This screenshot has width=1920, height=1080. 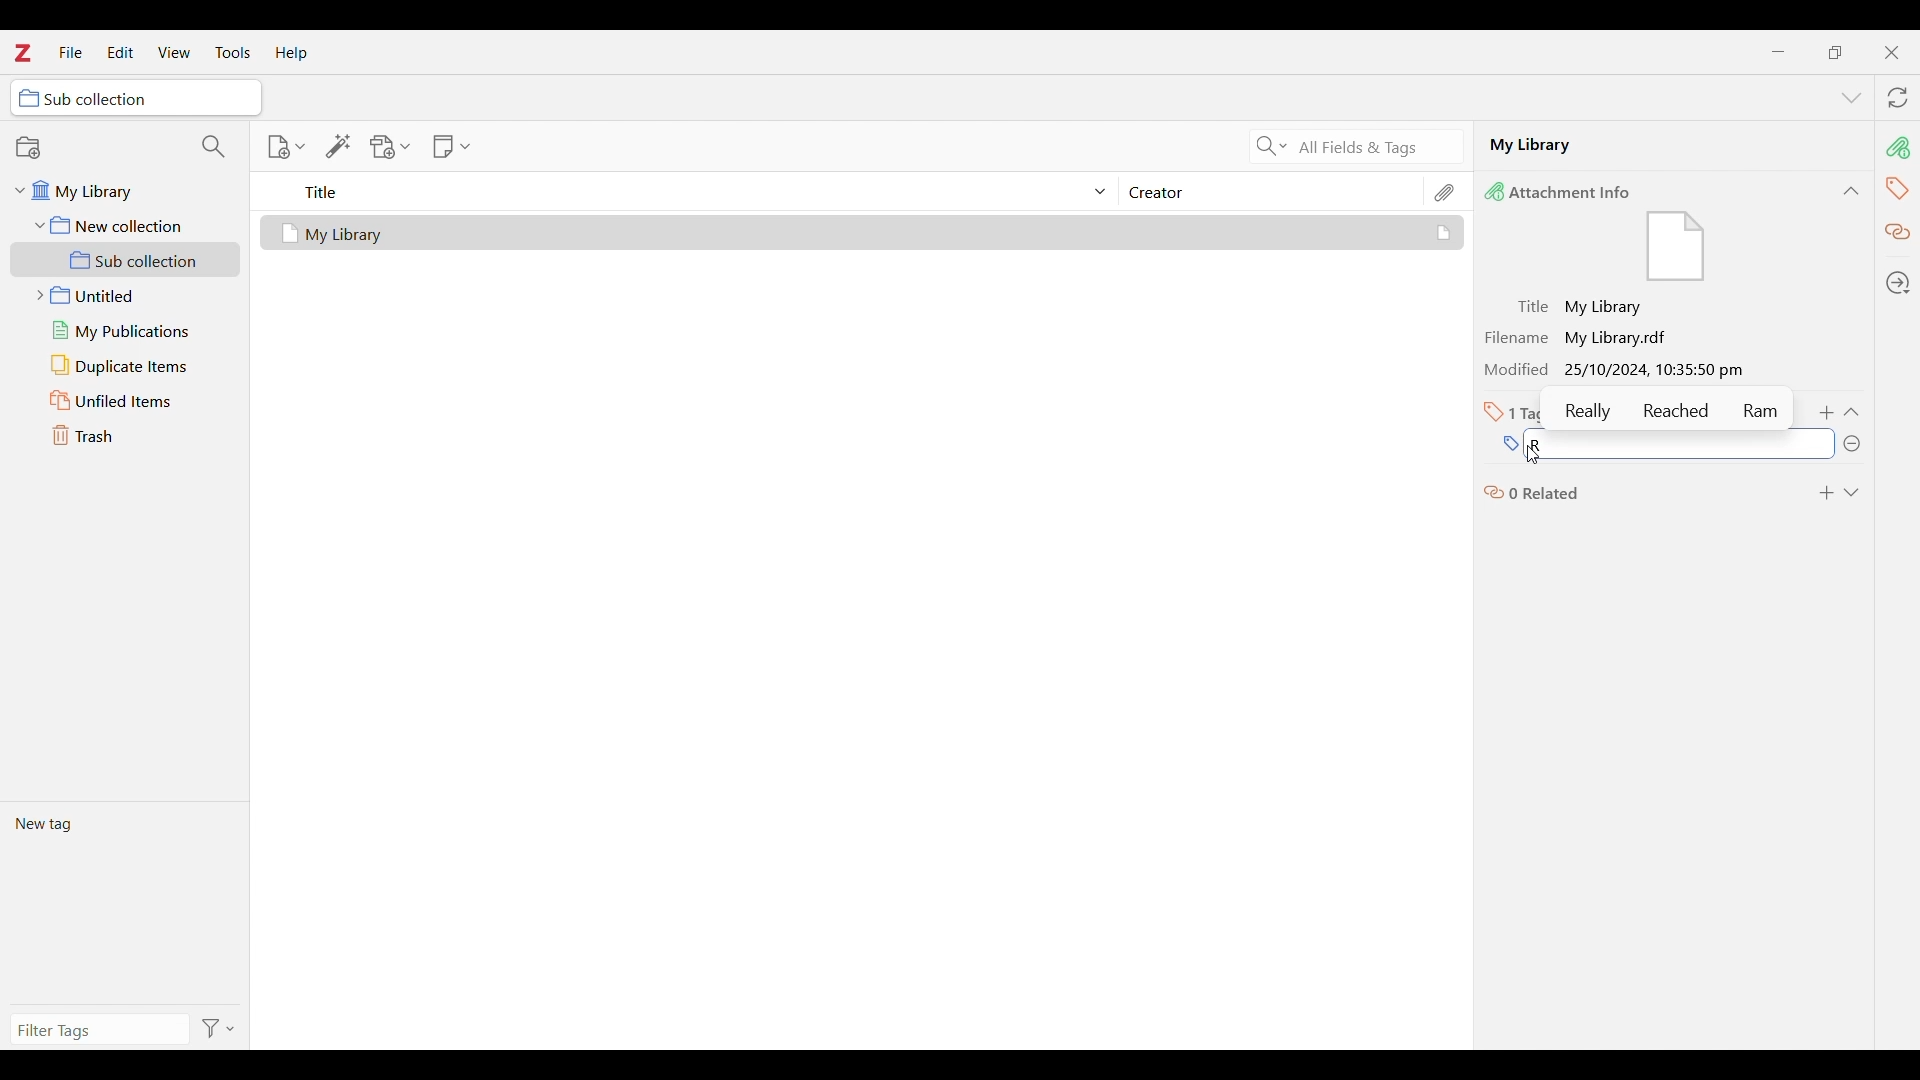 I want to click on My publications folder, so click(x=124, y=330).